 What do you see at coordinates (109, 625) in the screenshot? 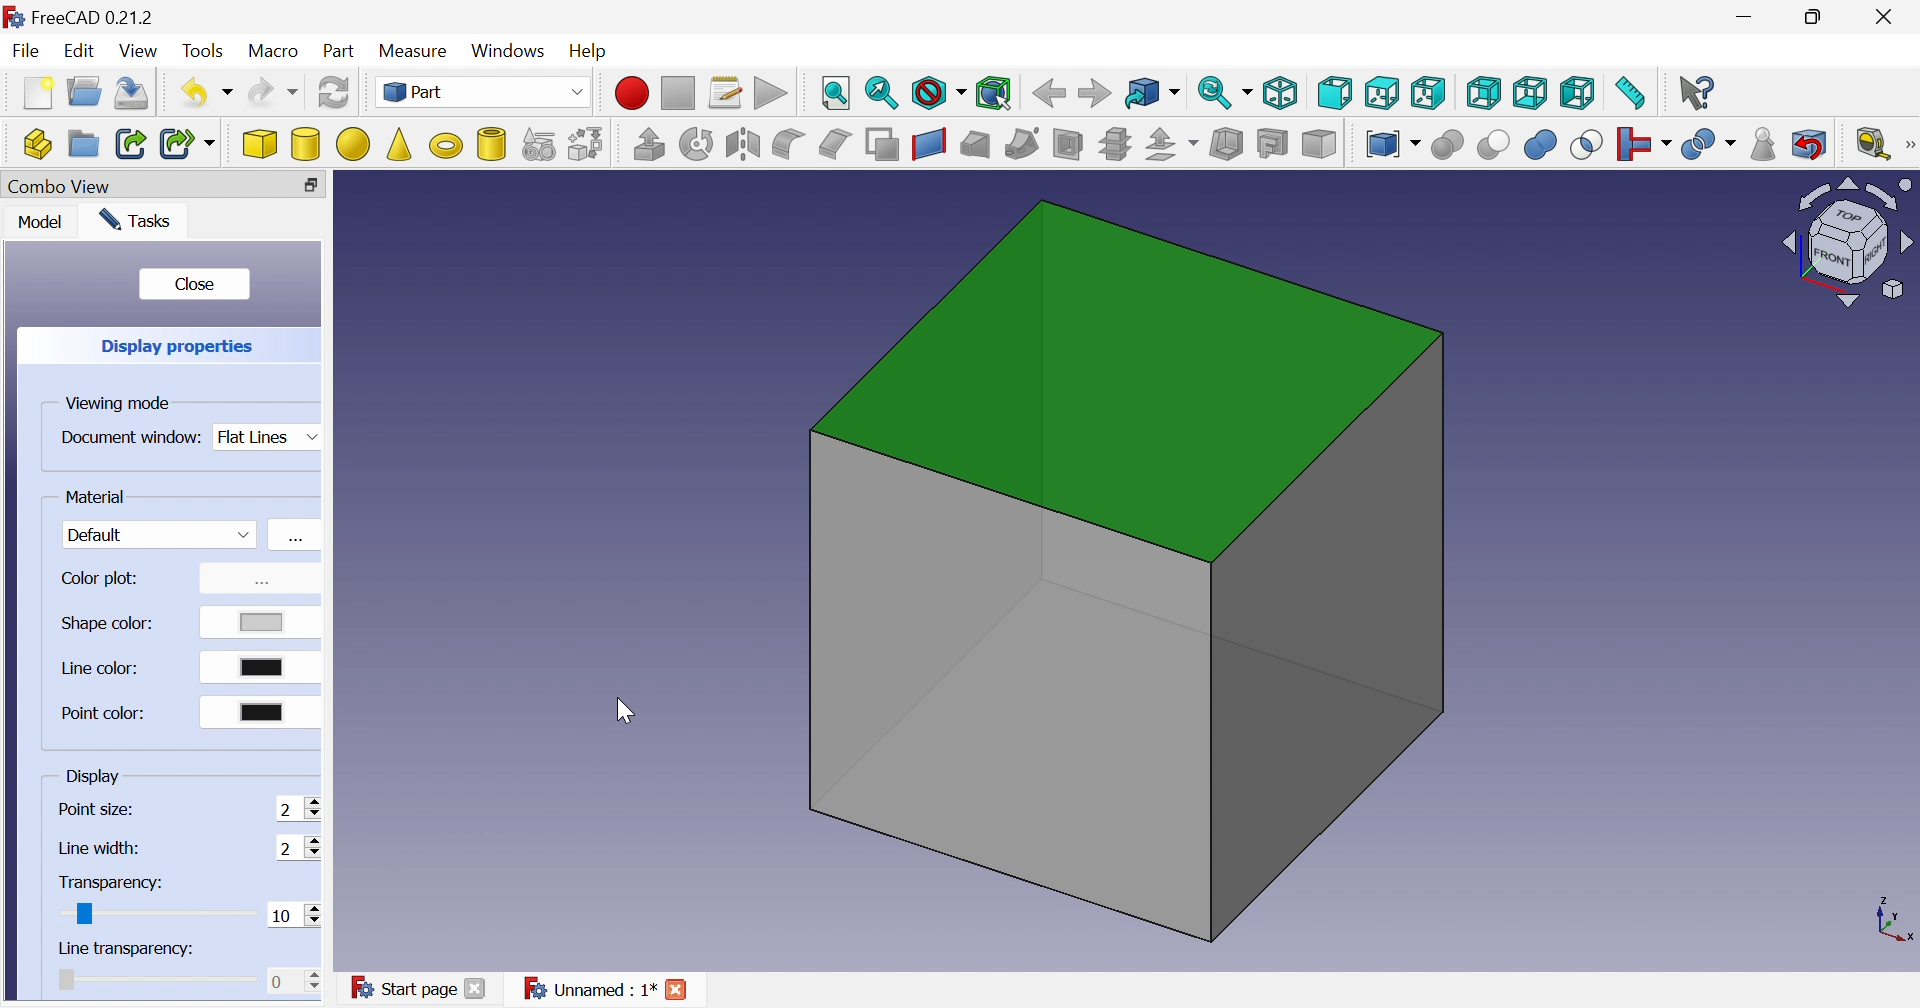
I see `Shape color` at bounding box center [109, 625].